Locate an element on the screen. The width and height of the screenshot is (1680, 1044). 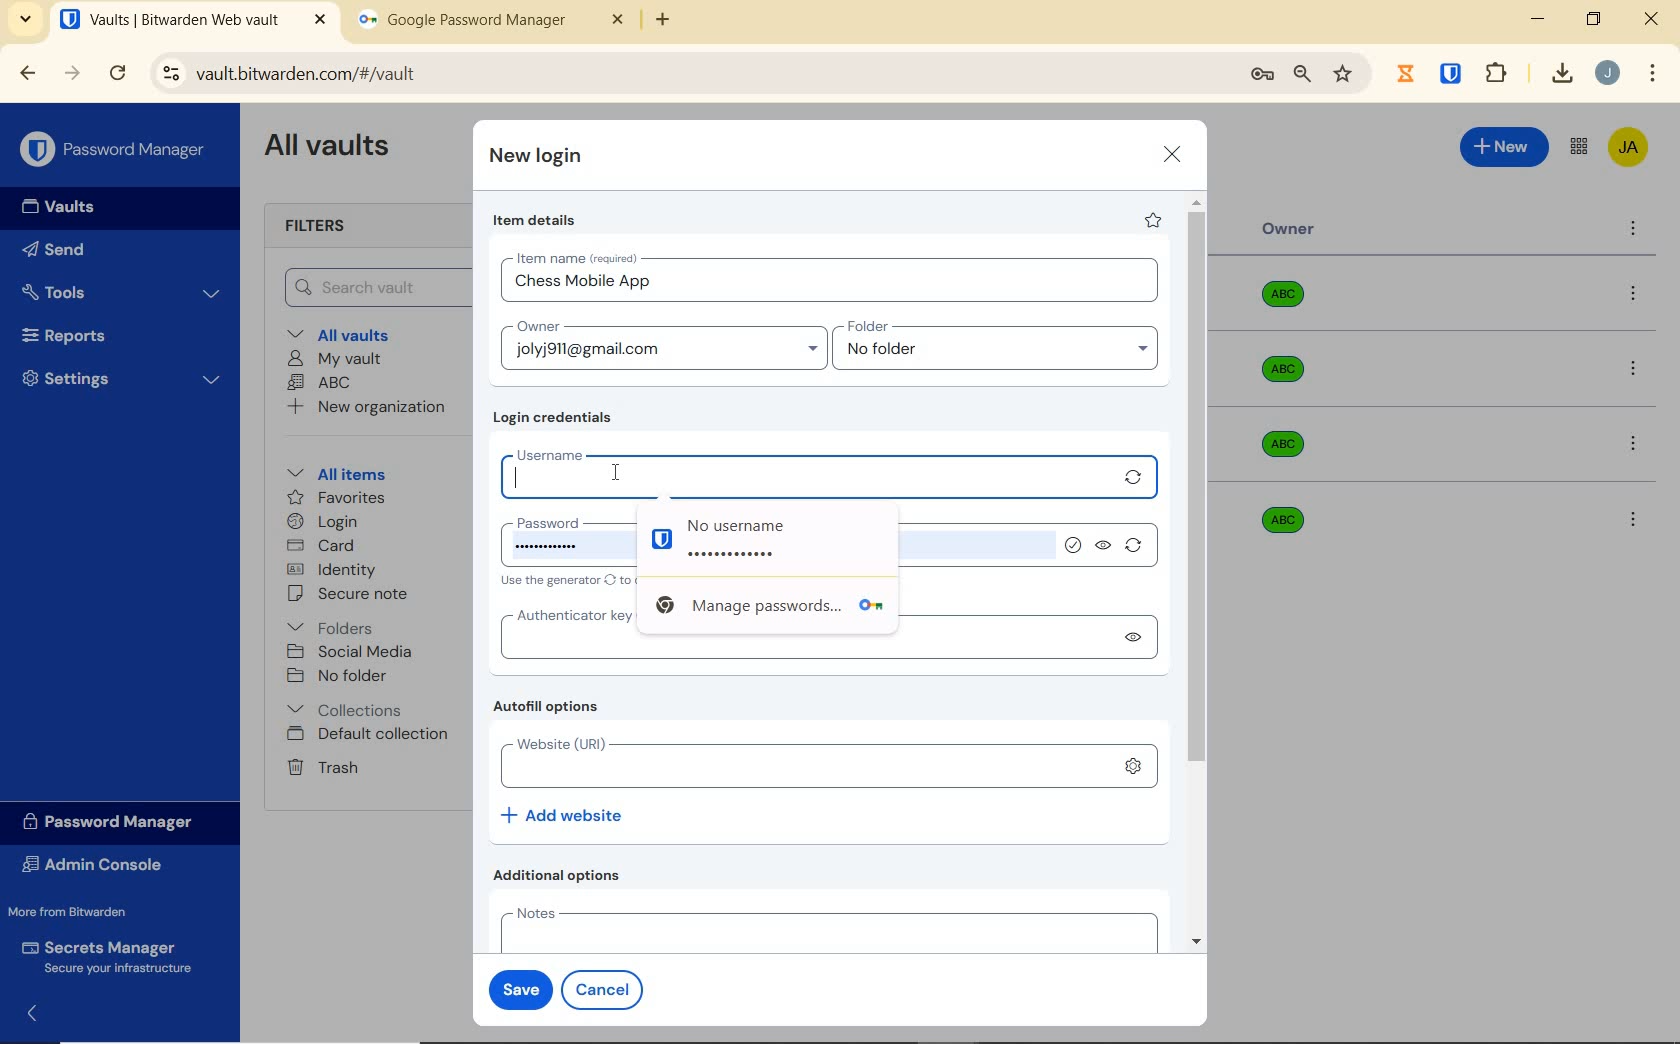
option is located at coordinates (1632, 518).